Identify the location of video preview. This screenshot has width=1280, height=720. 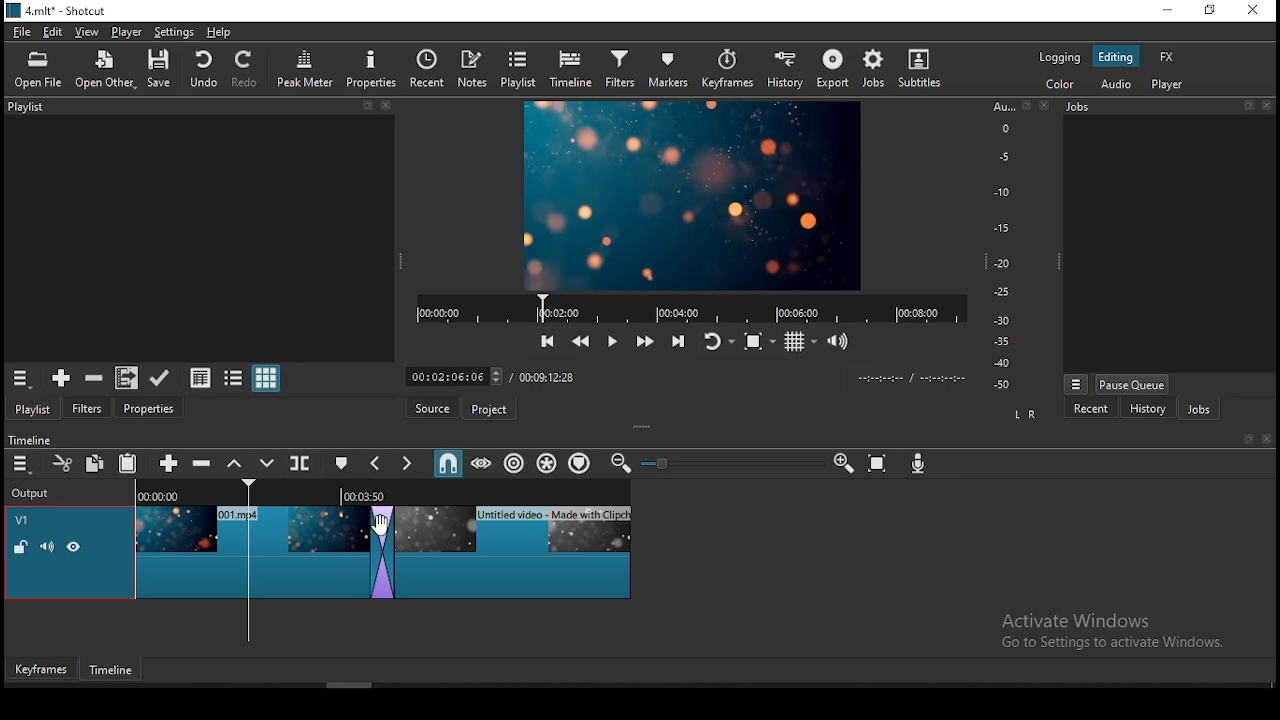
(691, 195).